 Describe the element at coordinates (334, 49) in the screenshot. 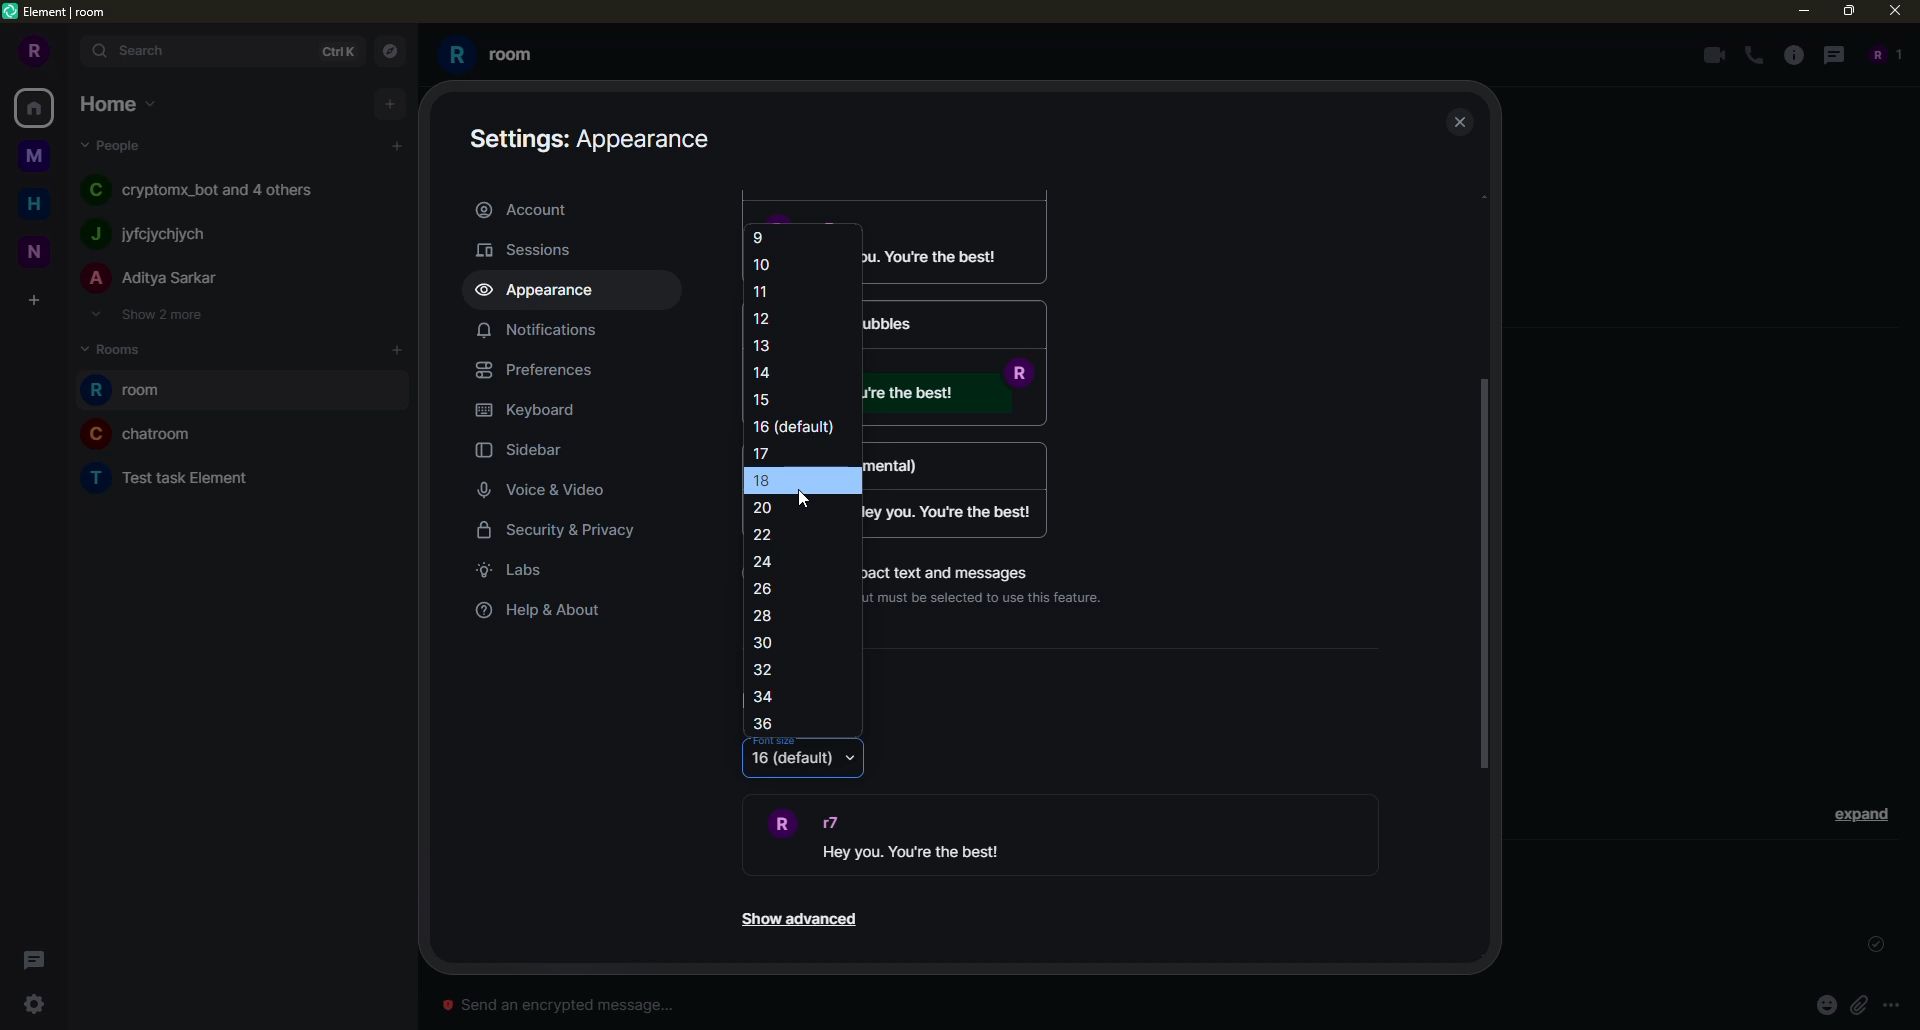

I see `ctrlK` at that location.